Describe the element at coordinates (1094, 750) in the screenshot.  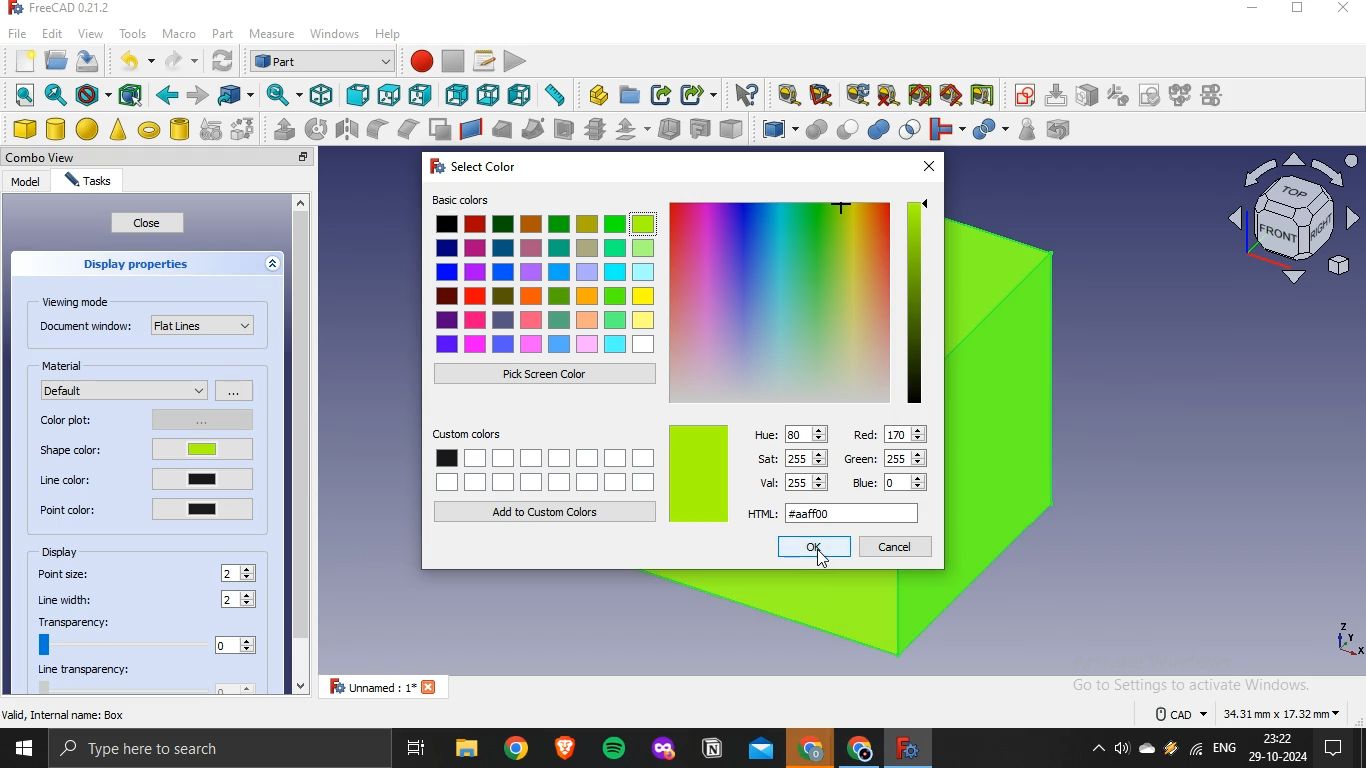
I see `show hidden icons` at that location.